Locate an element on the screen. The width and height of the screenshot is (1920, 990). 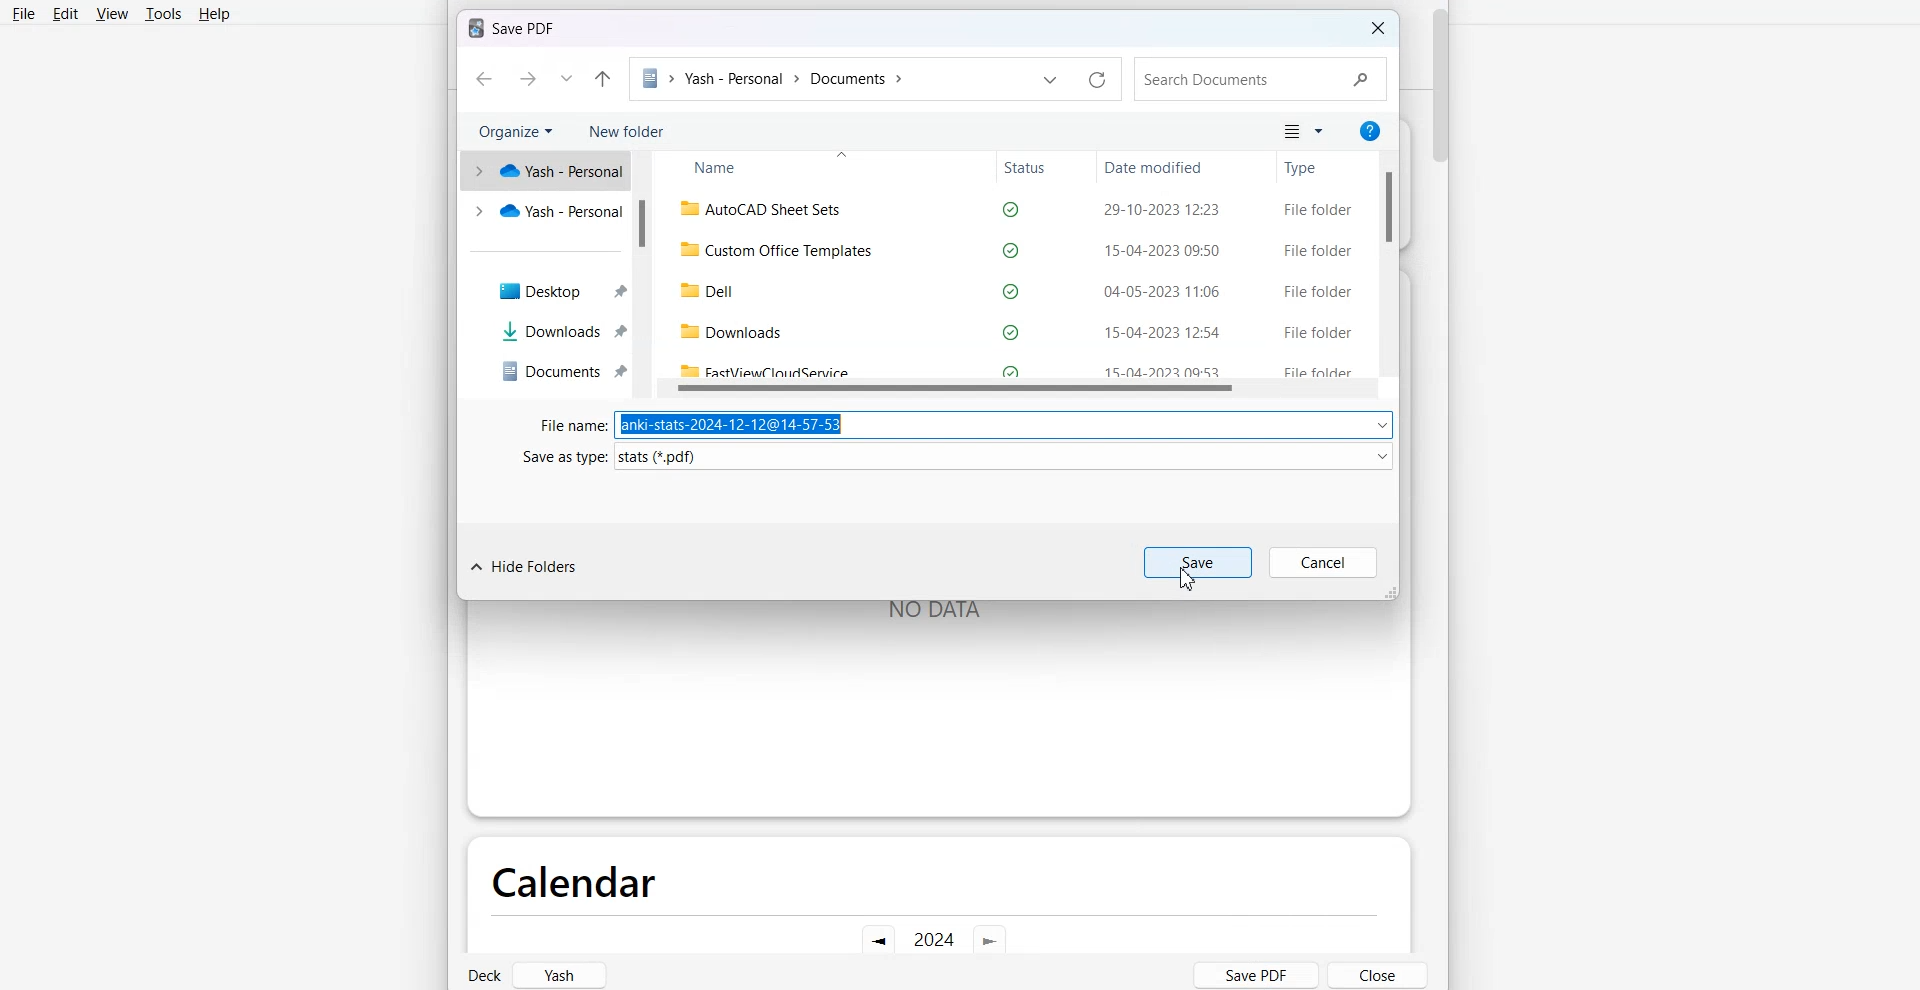
Tools is located at coordinates (163, 14).